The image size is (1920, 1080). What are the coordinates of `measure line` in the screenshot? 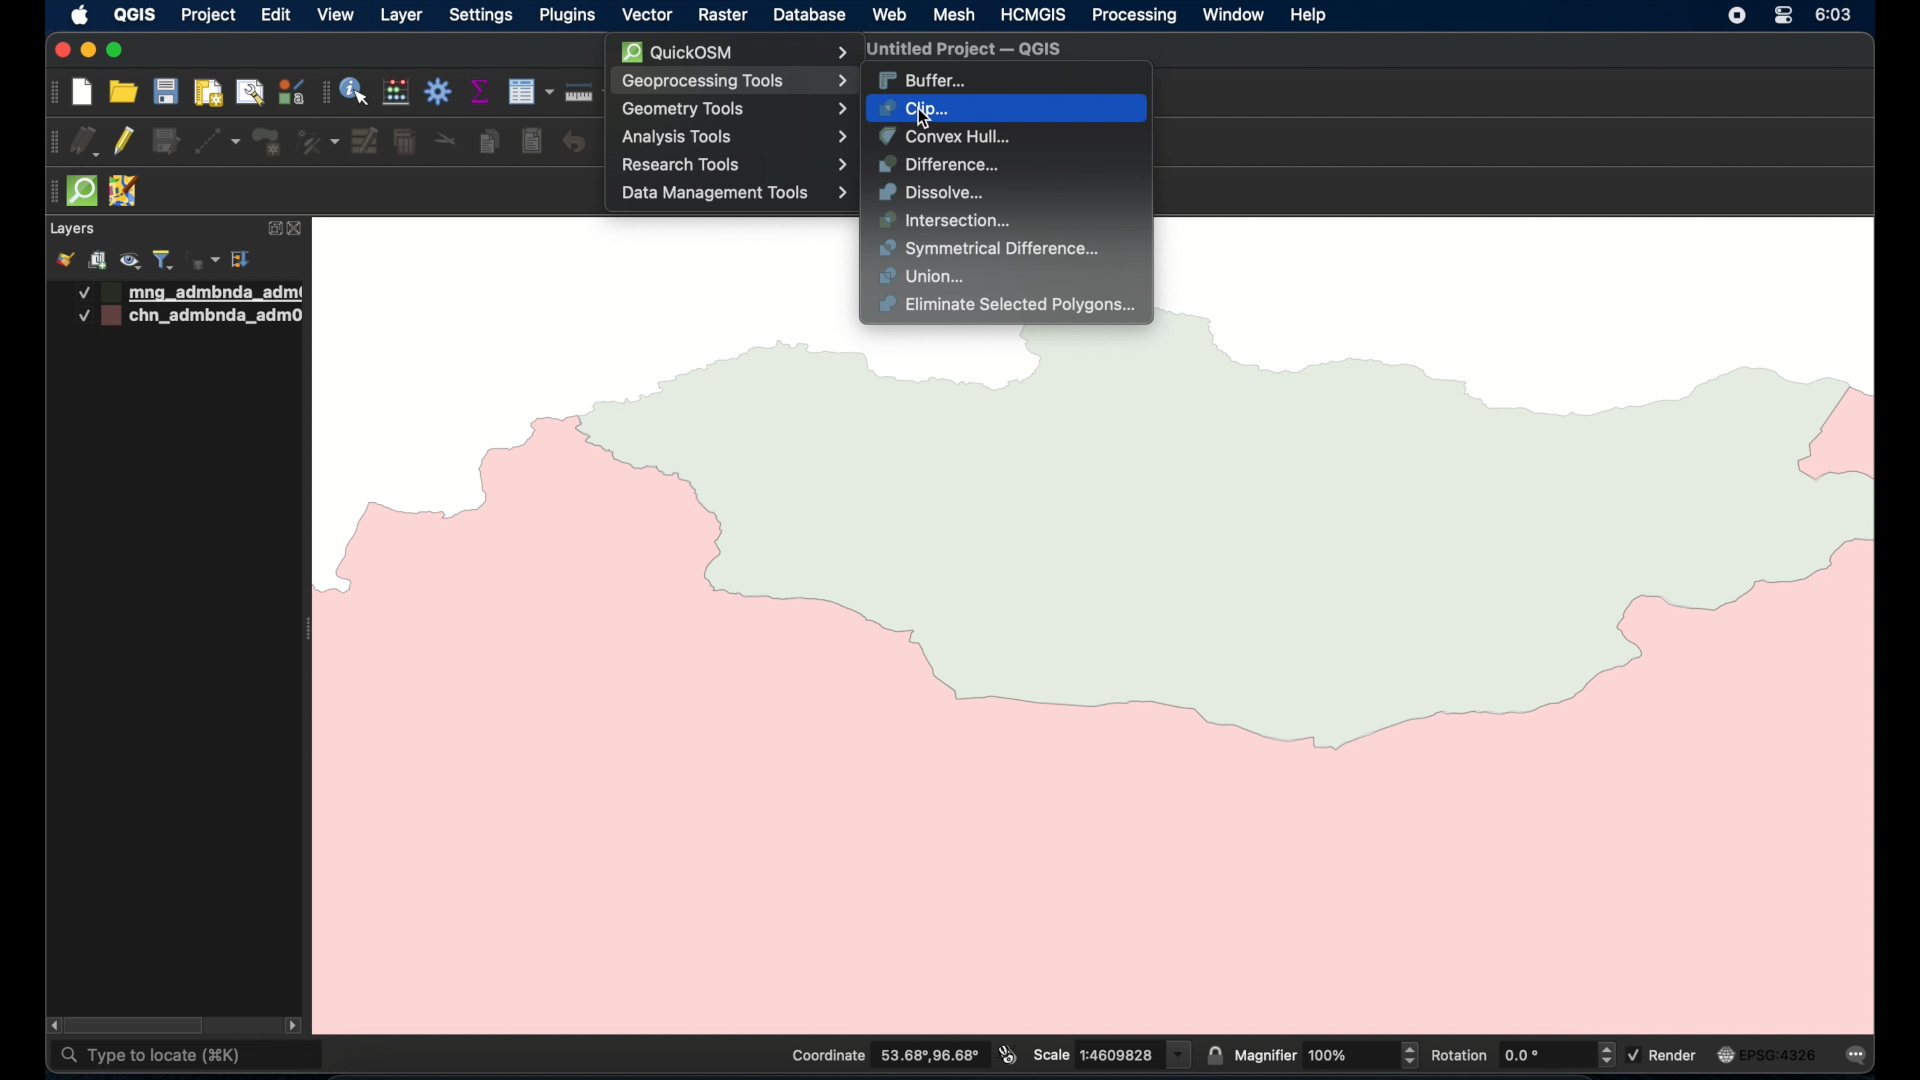 It's located at (588, 92).